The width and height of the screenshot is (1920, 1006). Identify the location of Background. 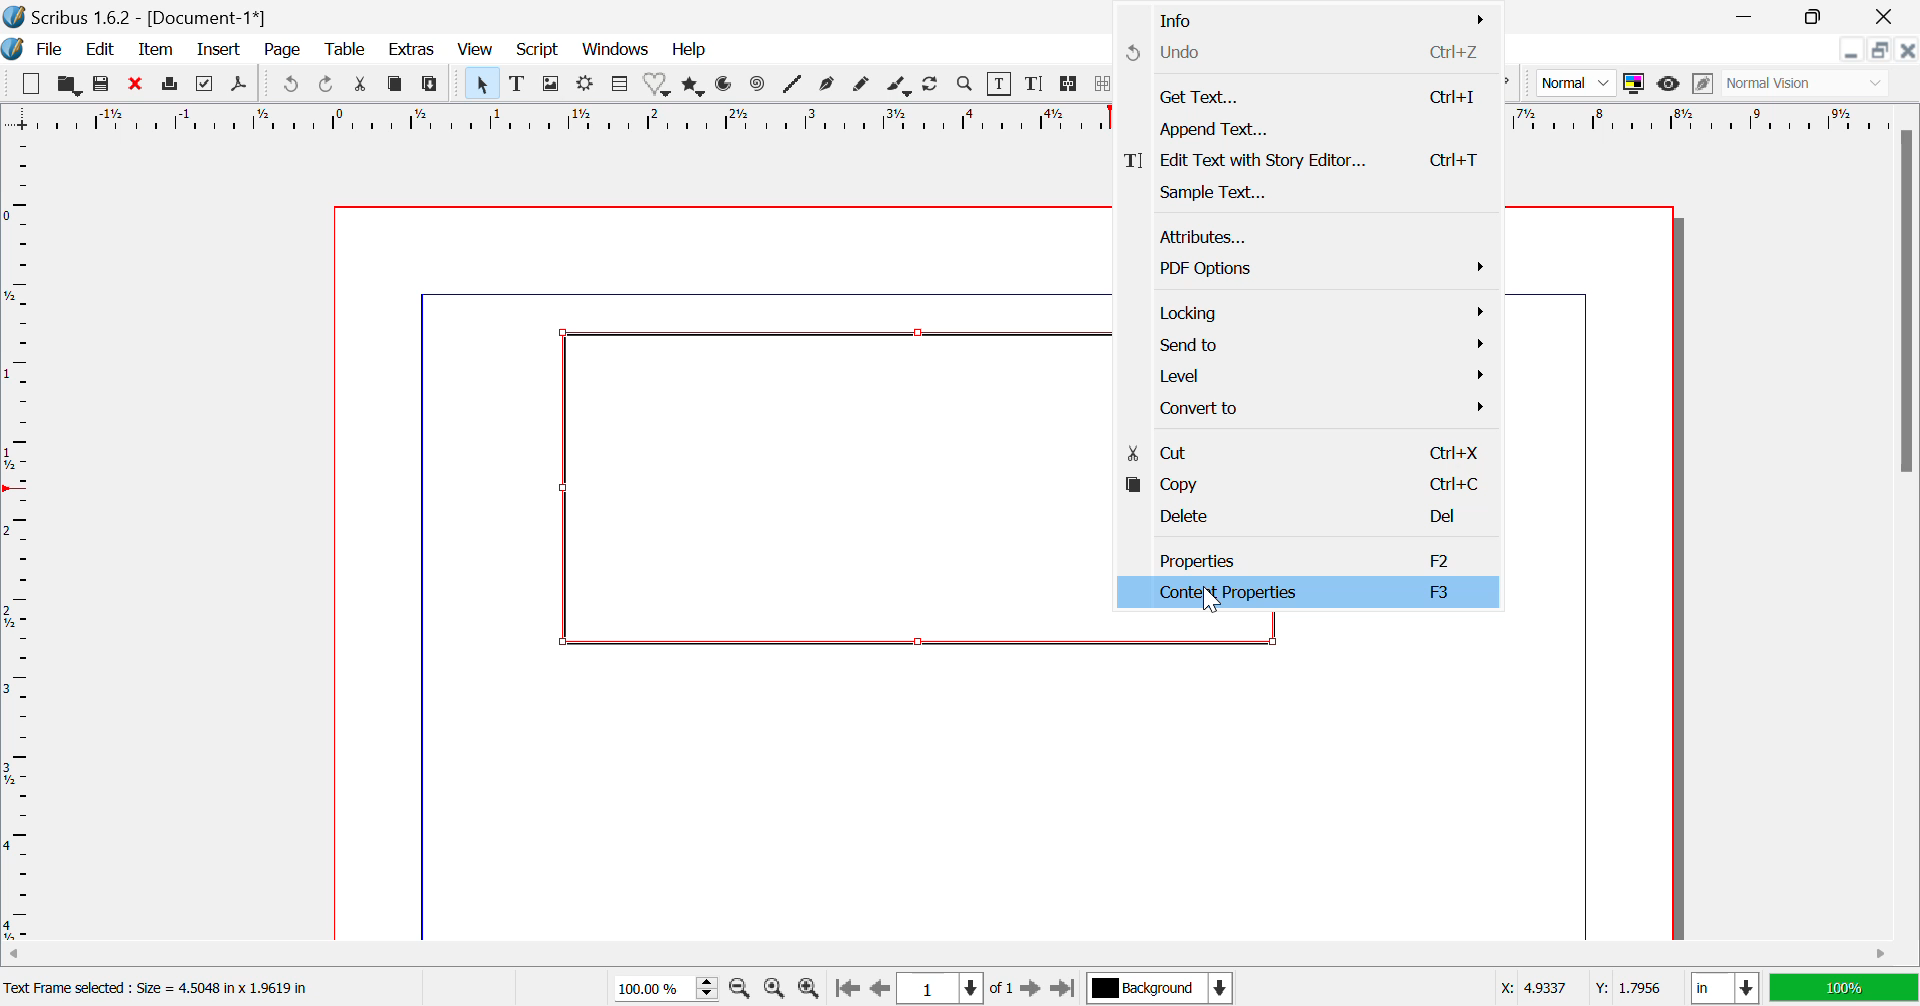
(1158, 987).